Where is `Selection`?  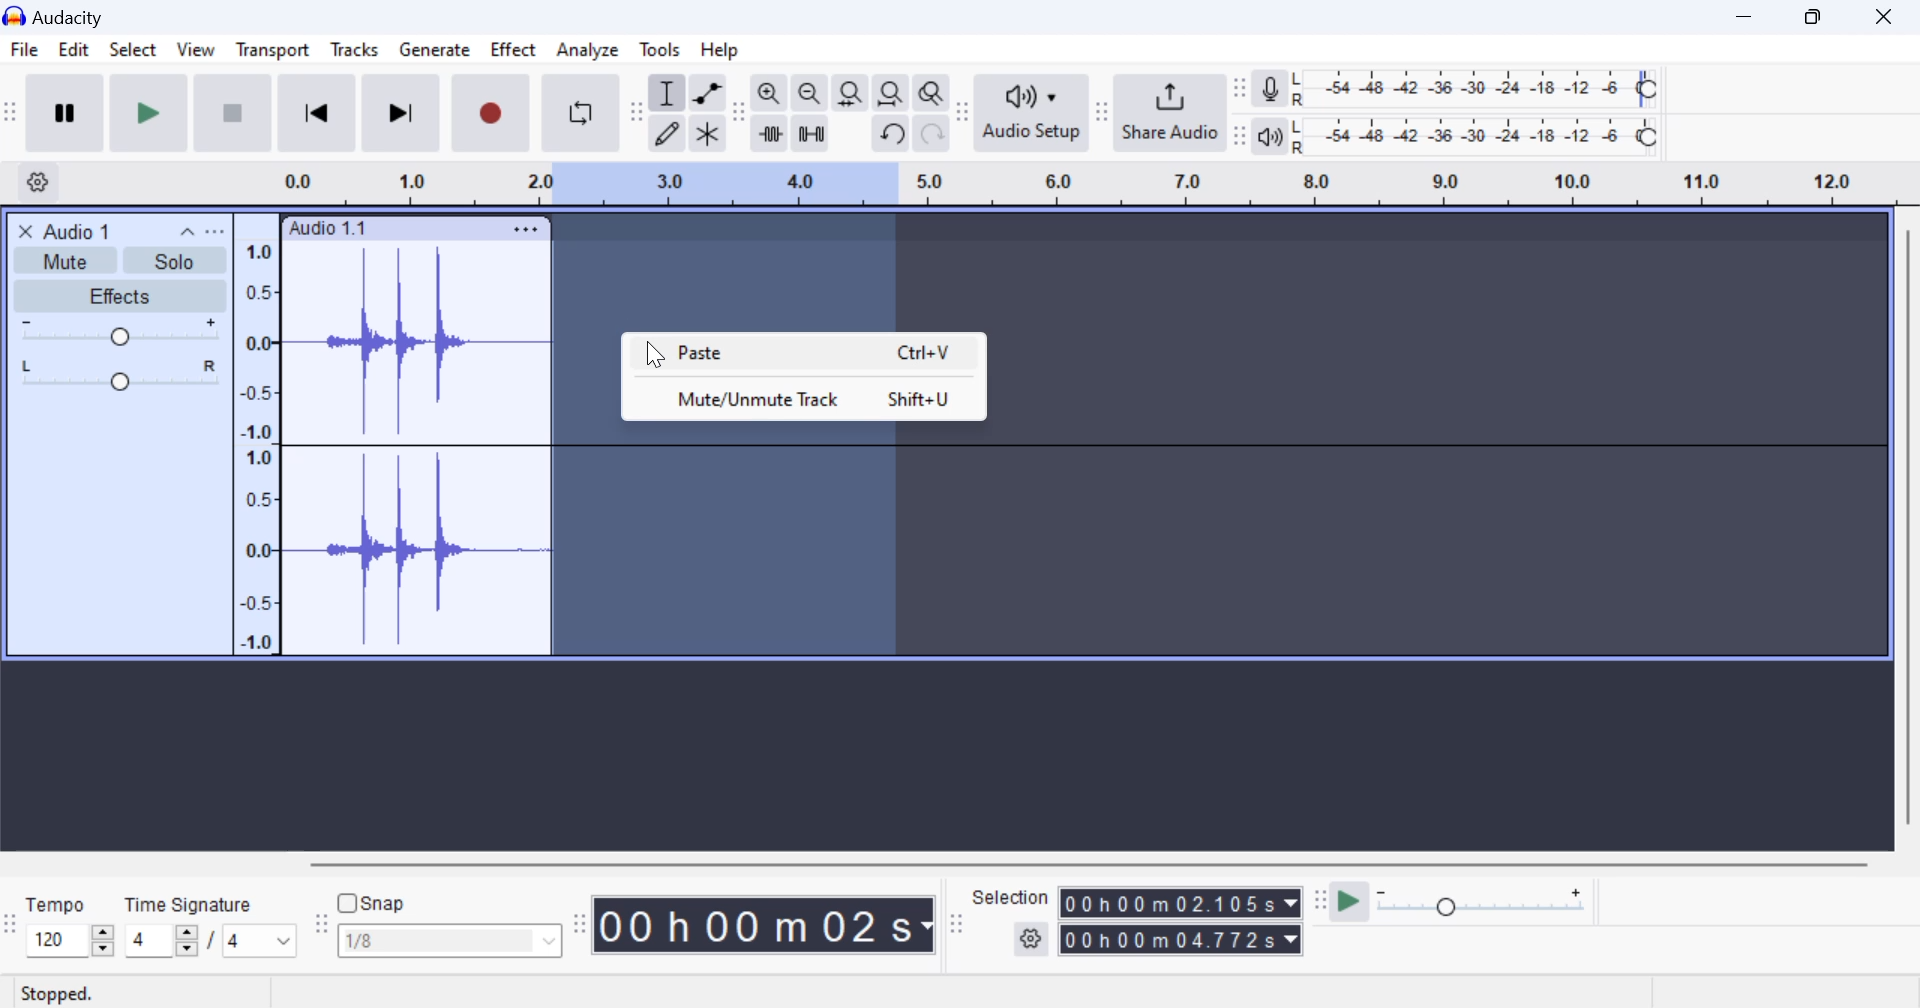
Selection is located at coordinates (1011, 897).